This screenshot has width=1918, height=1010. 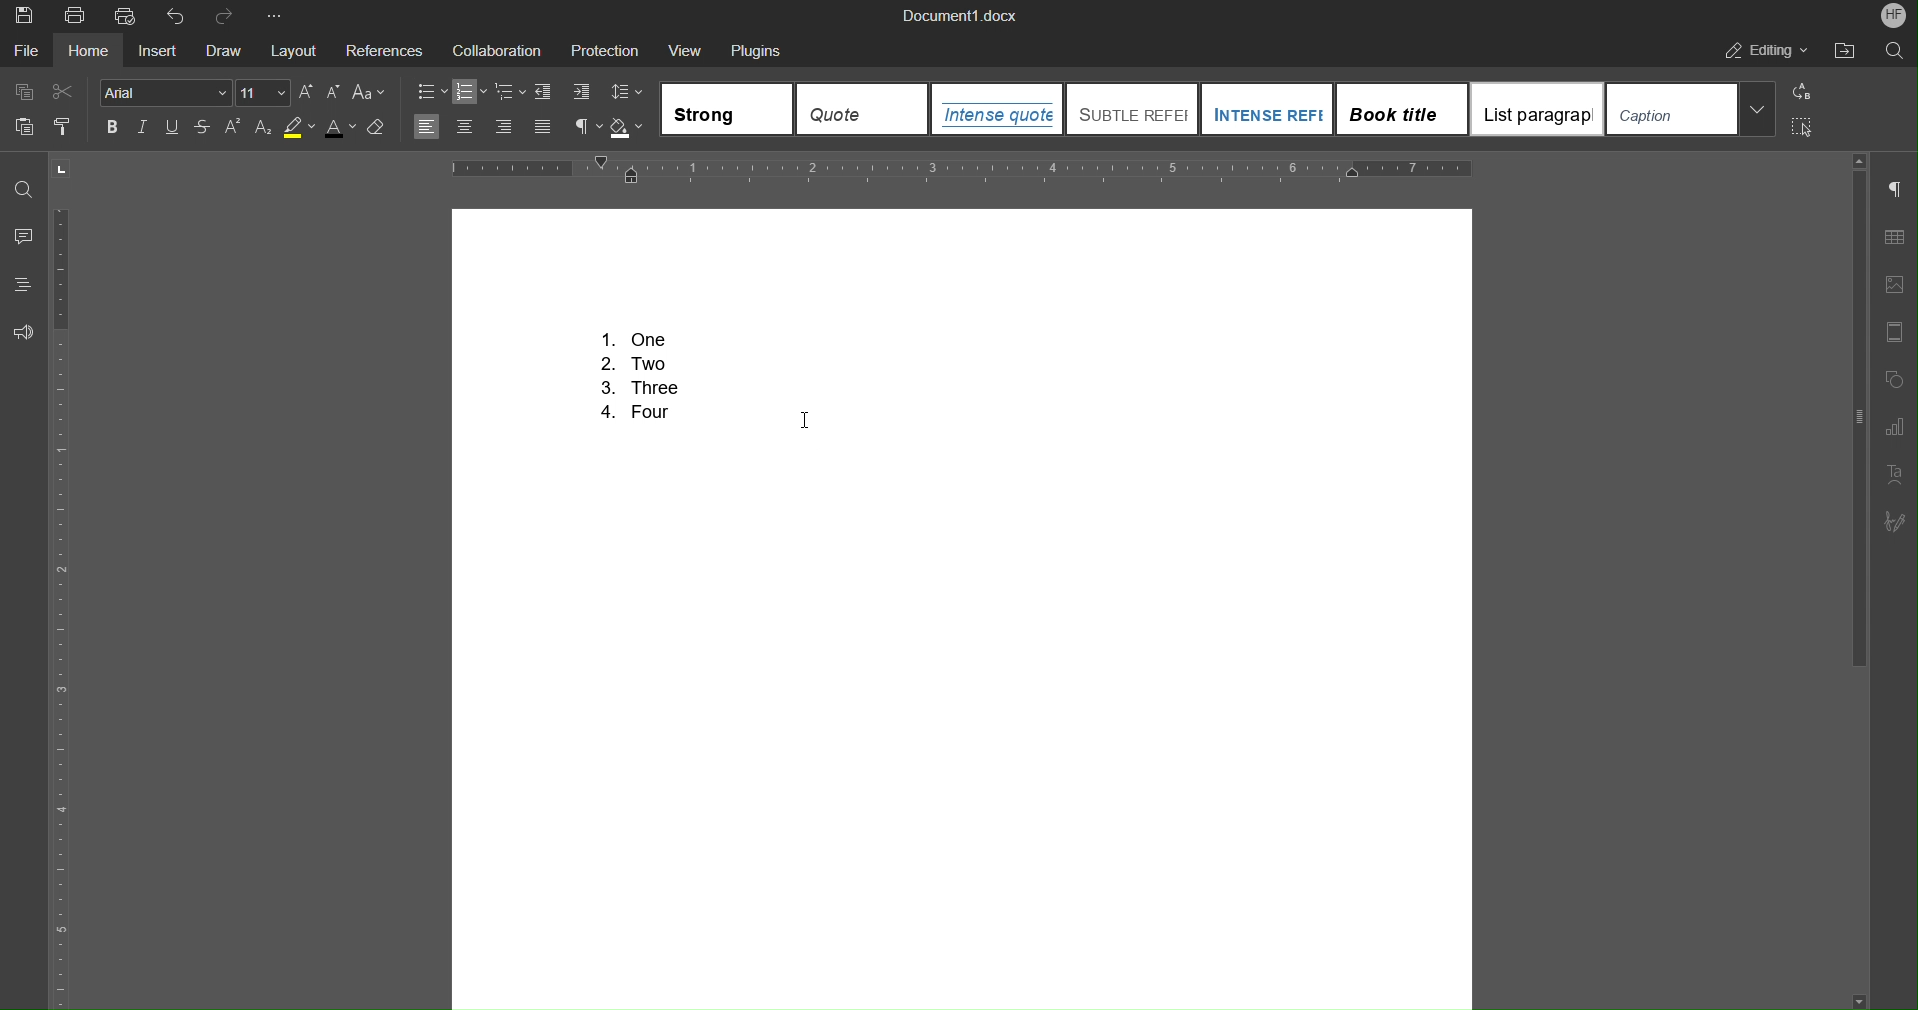 I want to click on Insert, so click(x=162, y=48).